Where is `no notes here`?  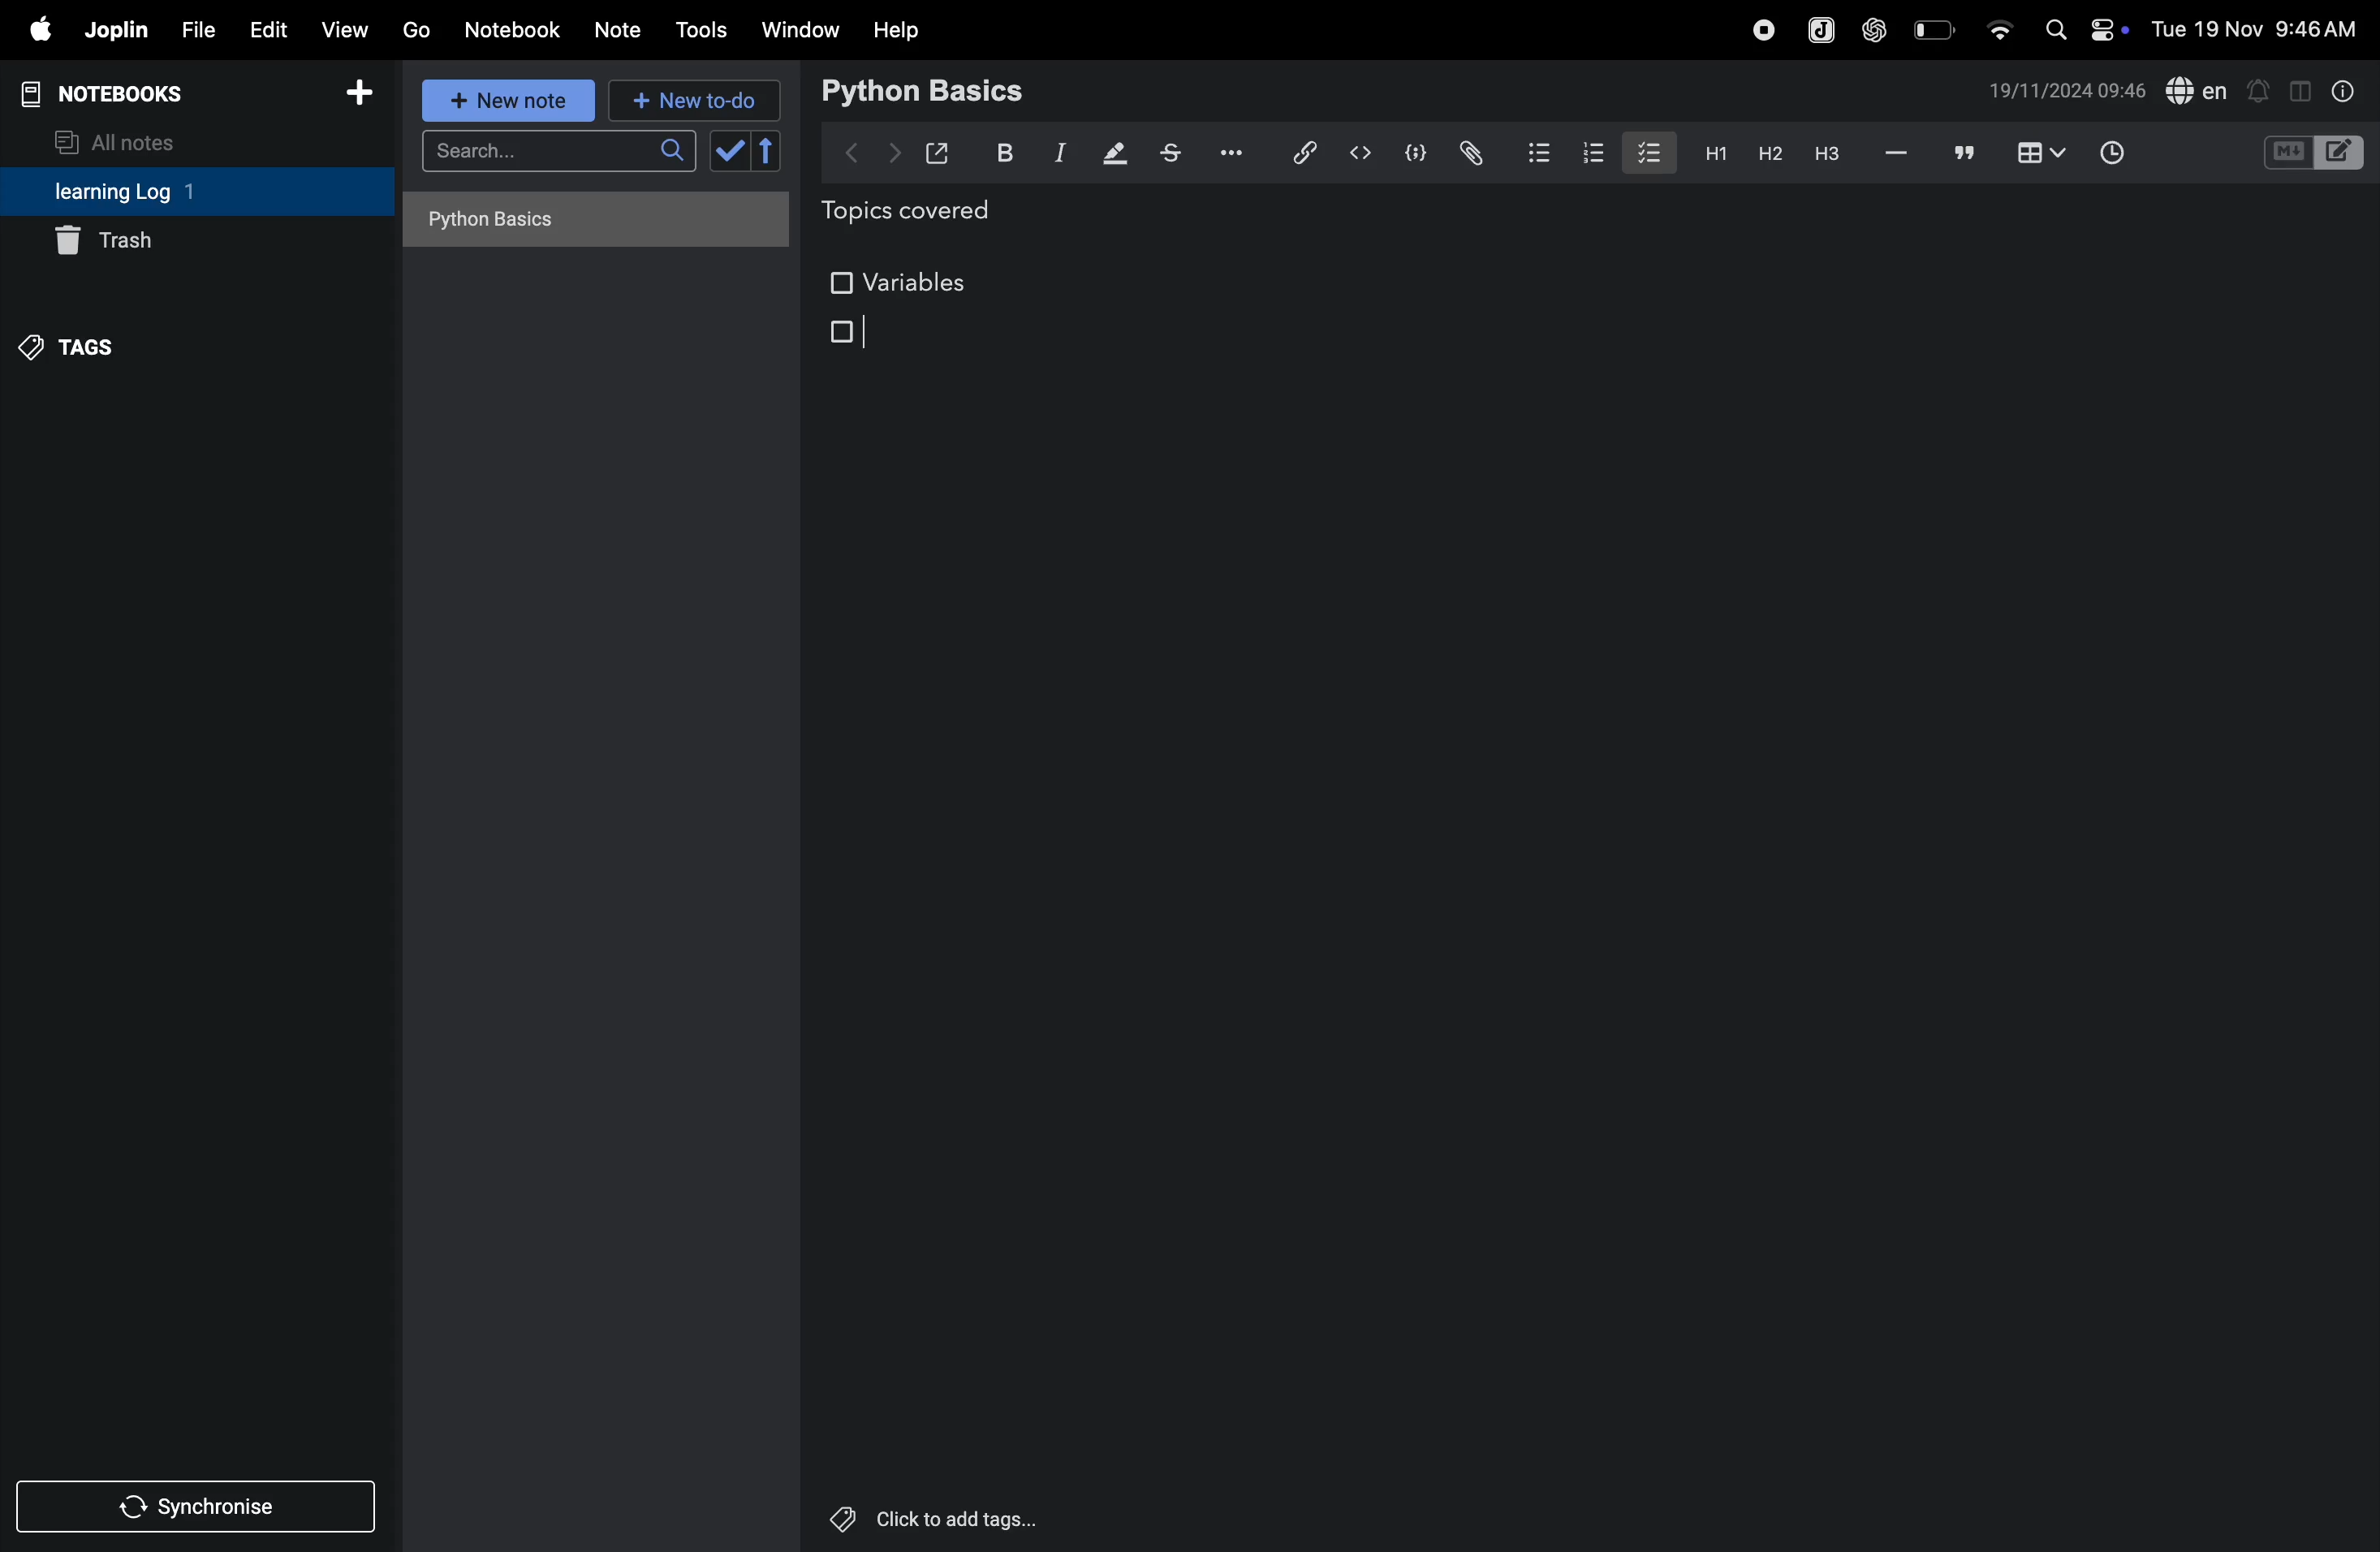 no notes here is located at coordinates (589, 226).